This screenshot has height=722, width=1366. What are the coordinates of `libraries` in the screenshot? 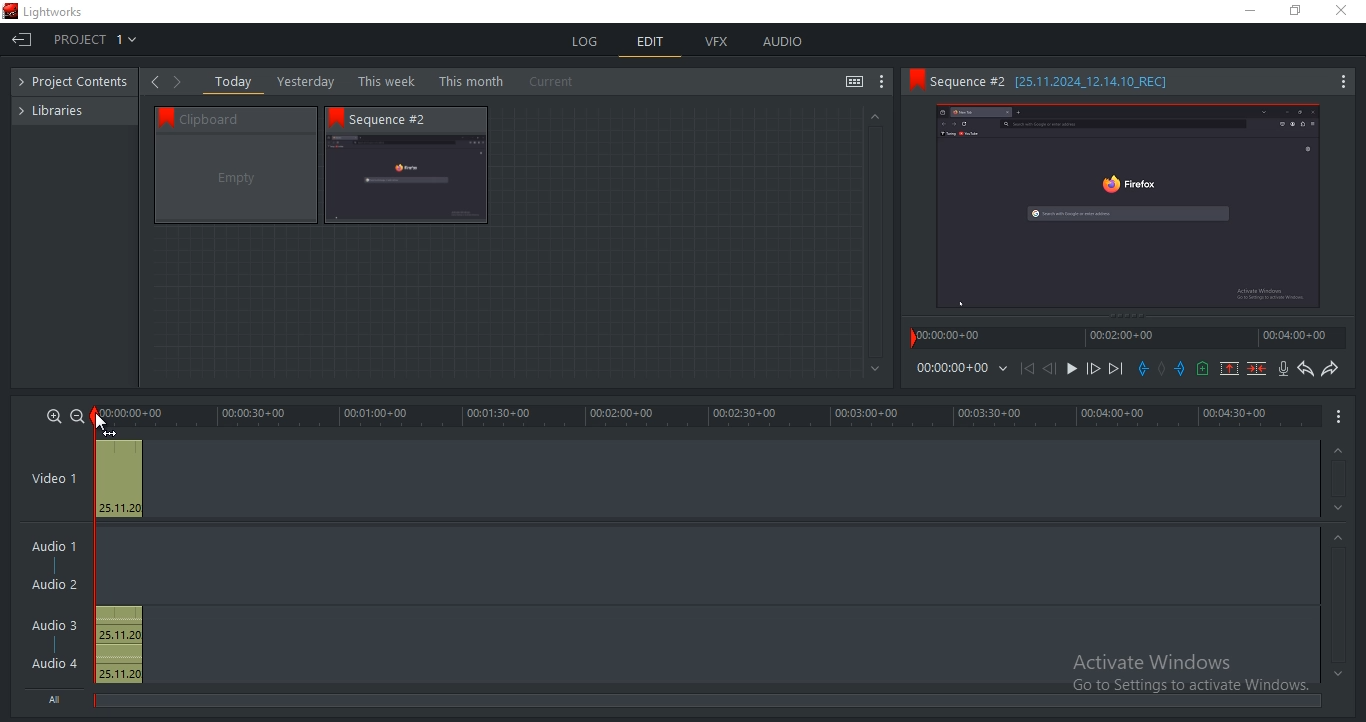 It's located at (61, 109).